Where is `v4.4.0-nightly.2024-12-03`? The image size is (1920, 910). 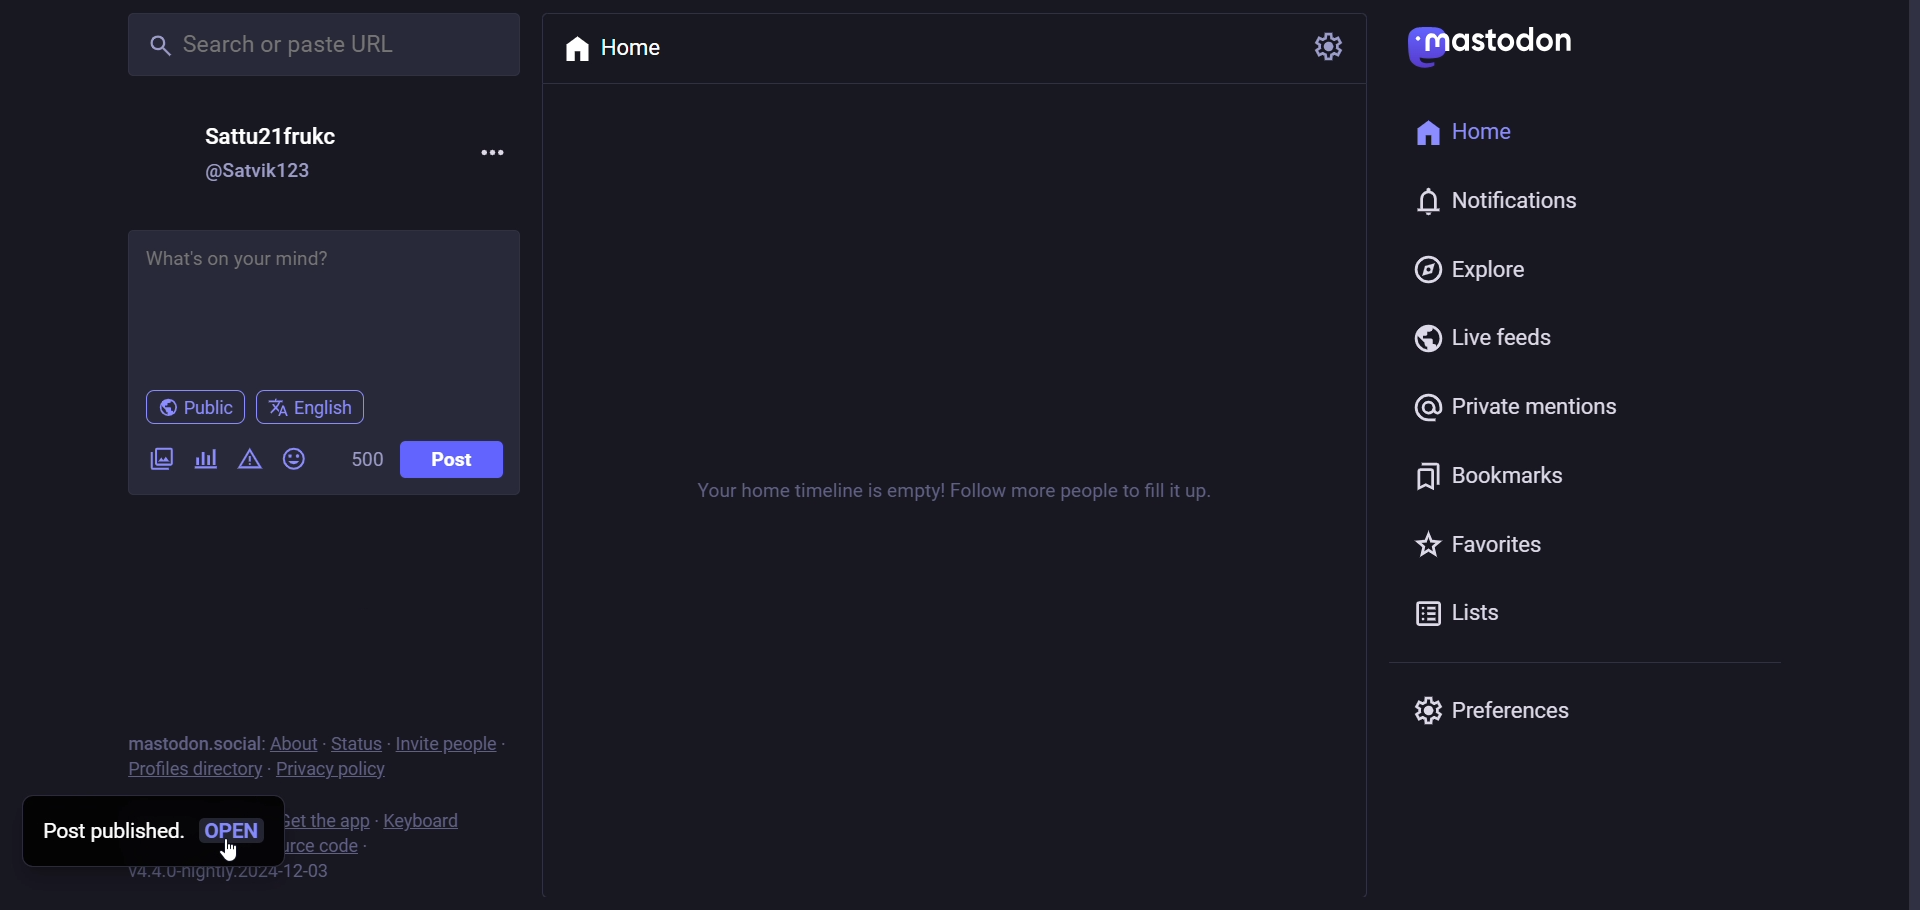
v4.4.0-nightly.2024-12-03 is located at coordinates (236, 873).